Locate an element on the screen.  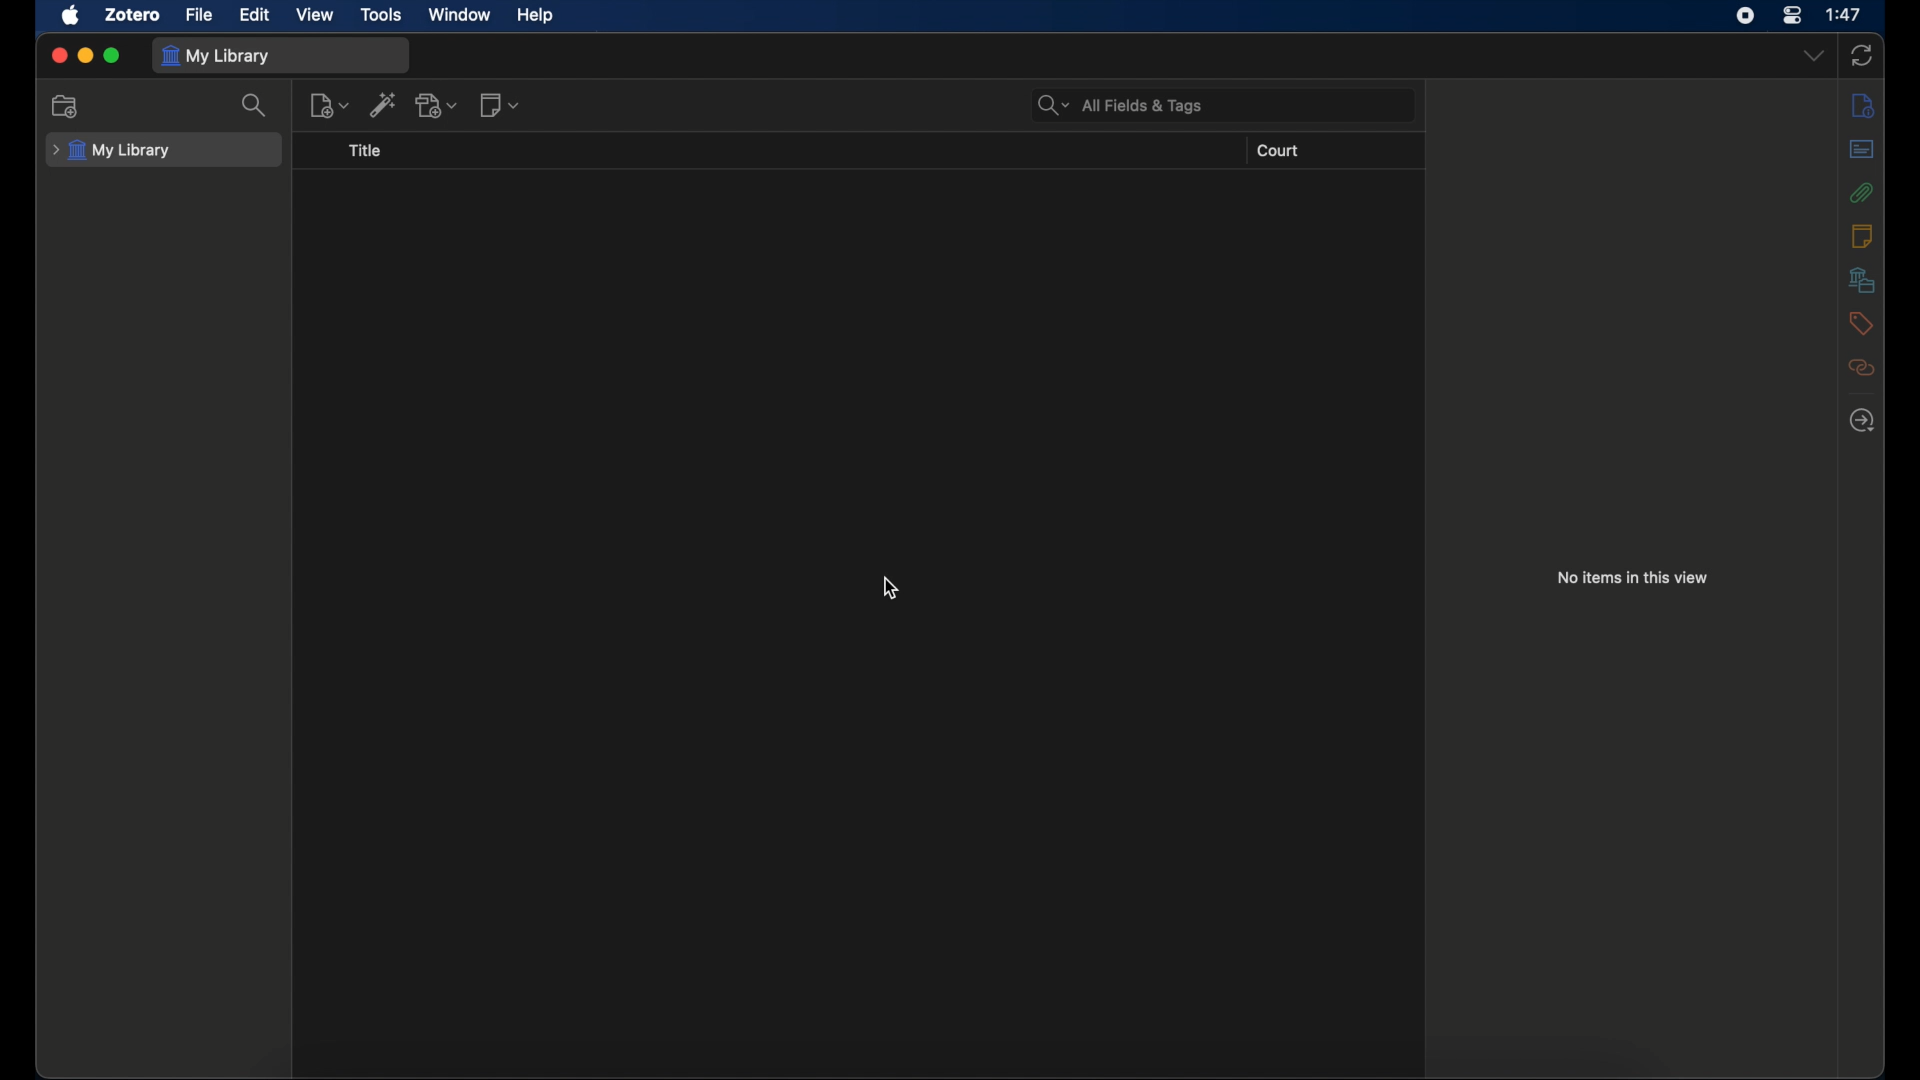
new item is located at coordinates (329, 105).